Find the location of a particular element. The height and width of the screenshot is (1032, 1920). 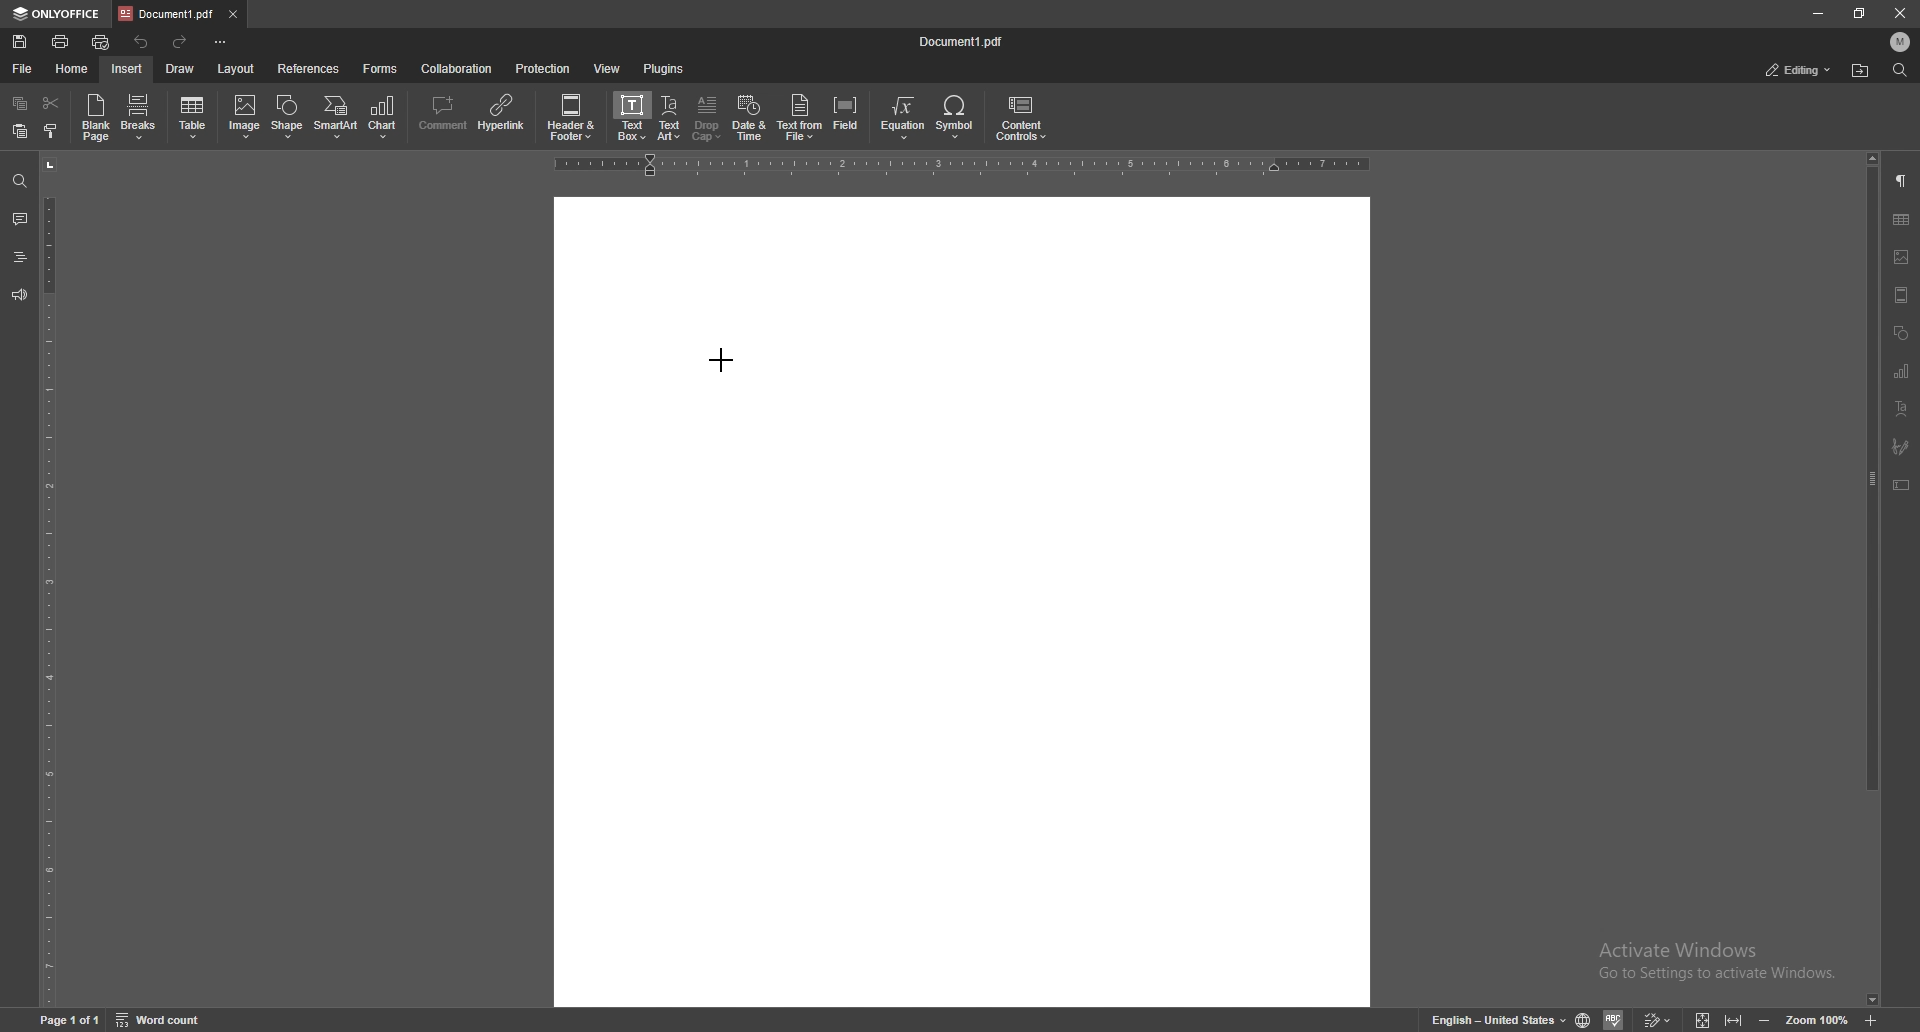

text art is located at coordinates (1901, 408).